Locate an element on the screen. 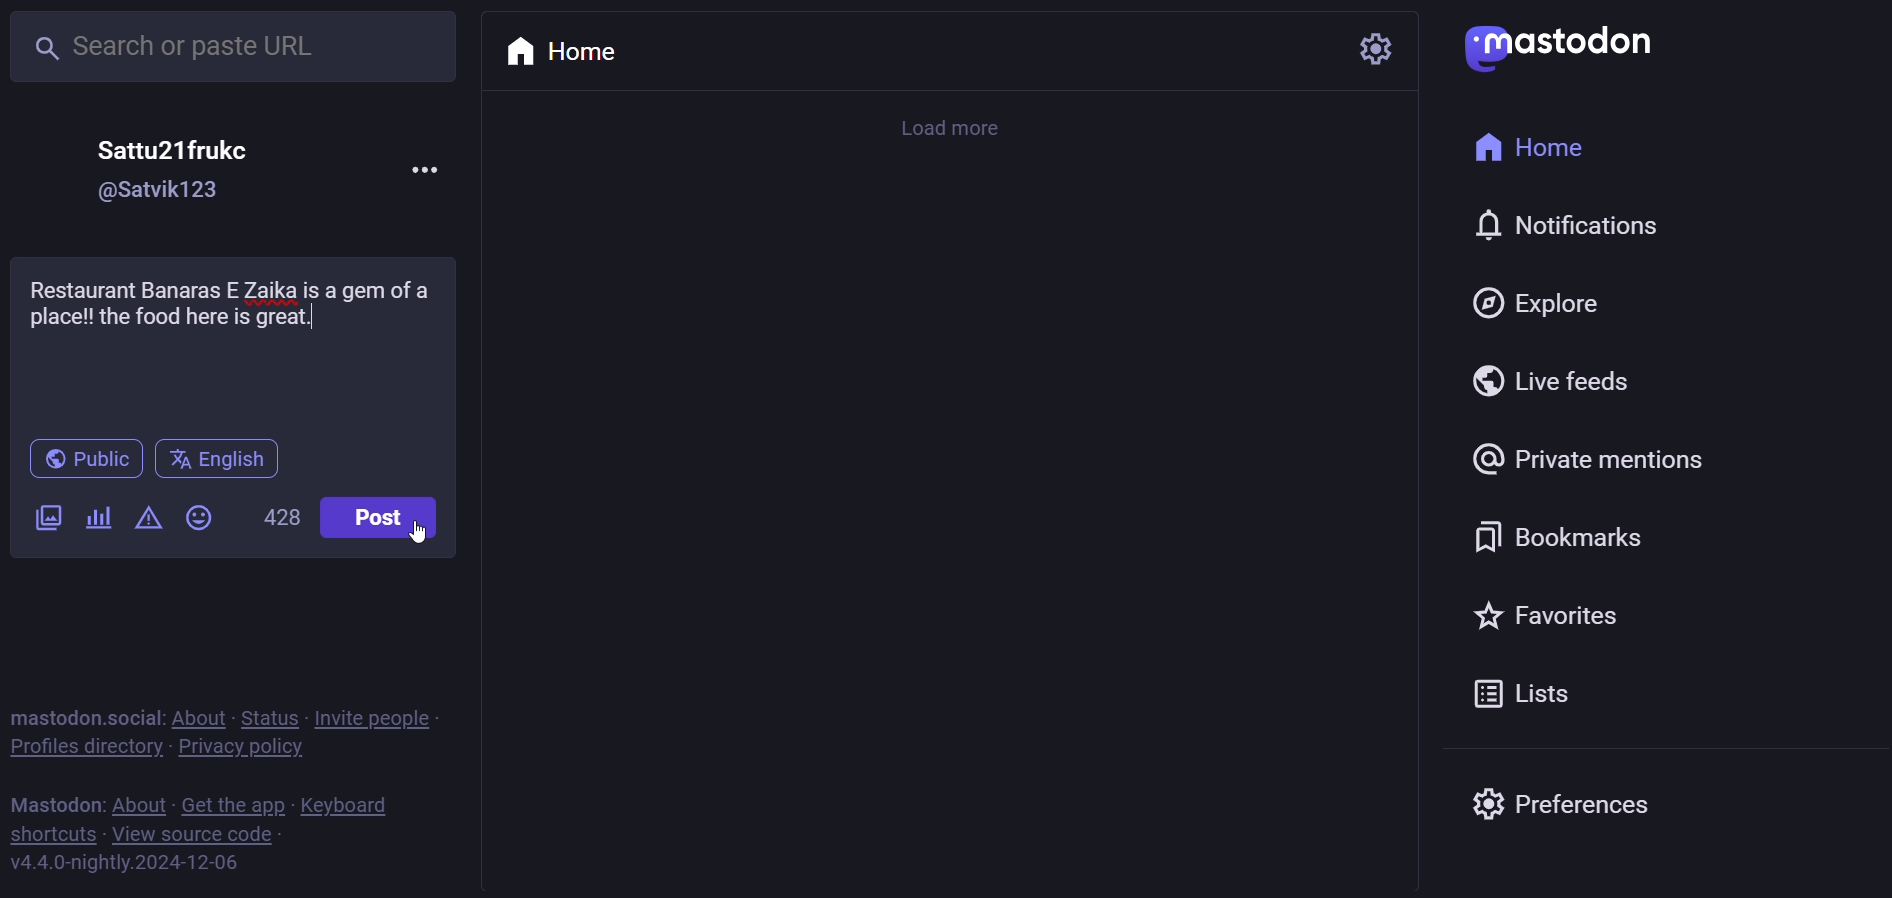 This screenshot has width=1892, height=898. source code is located at coordinates (196, 832).